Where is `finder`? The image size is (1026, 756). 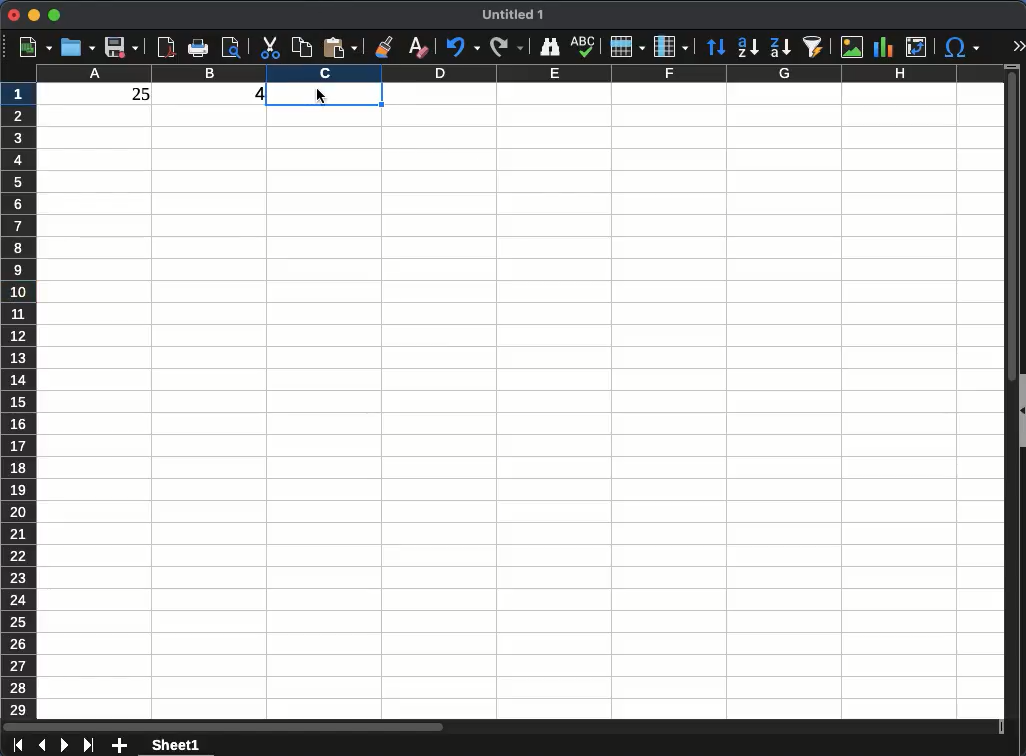 finder is located at coordinates (550, 46).